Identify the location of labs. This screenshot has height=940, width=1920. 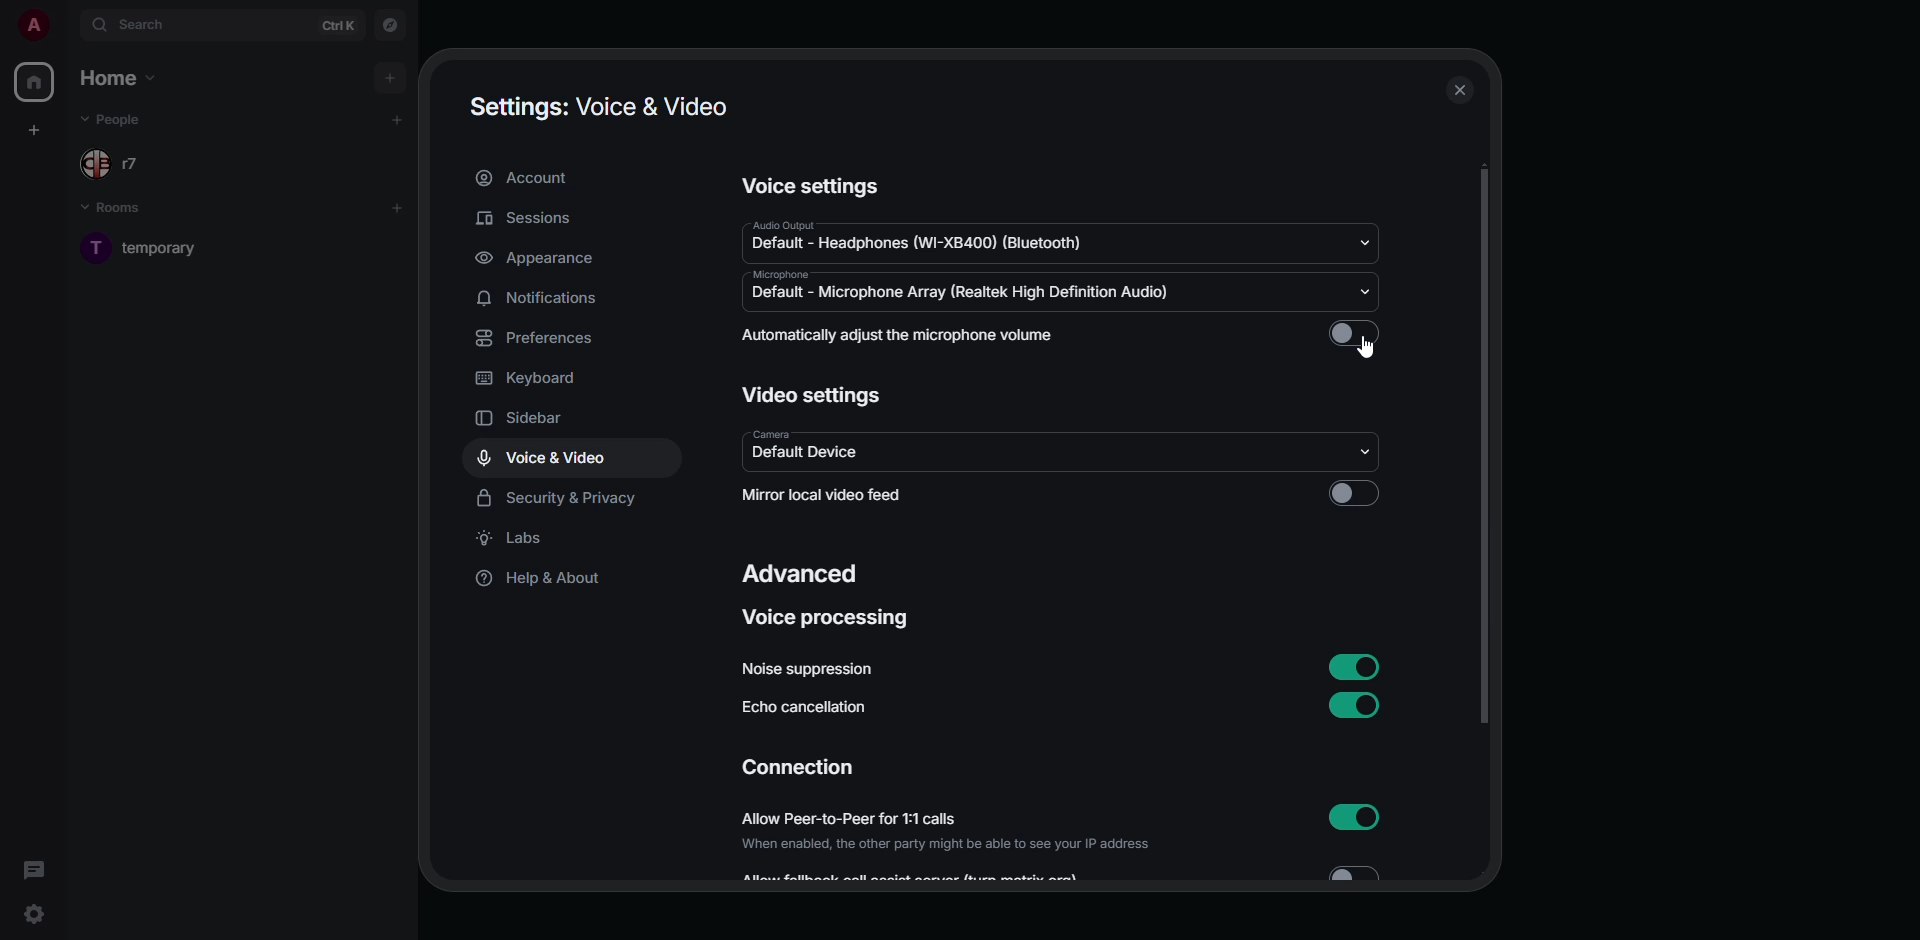
(514, 538).